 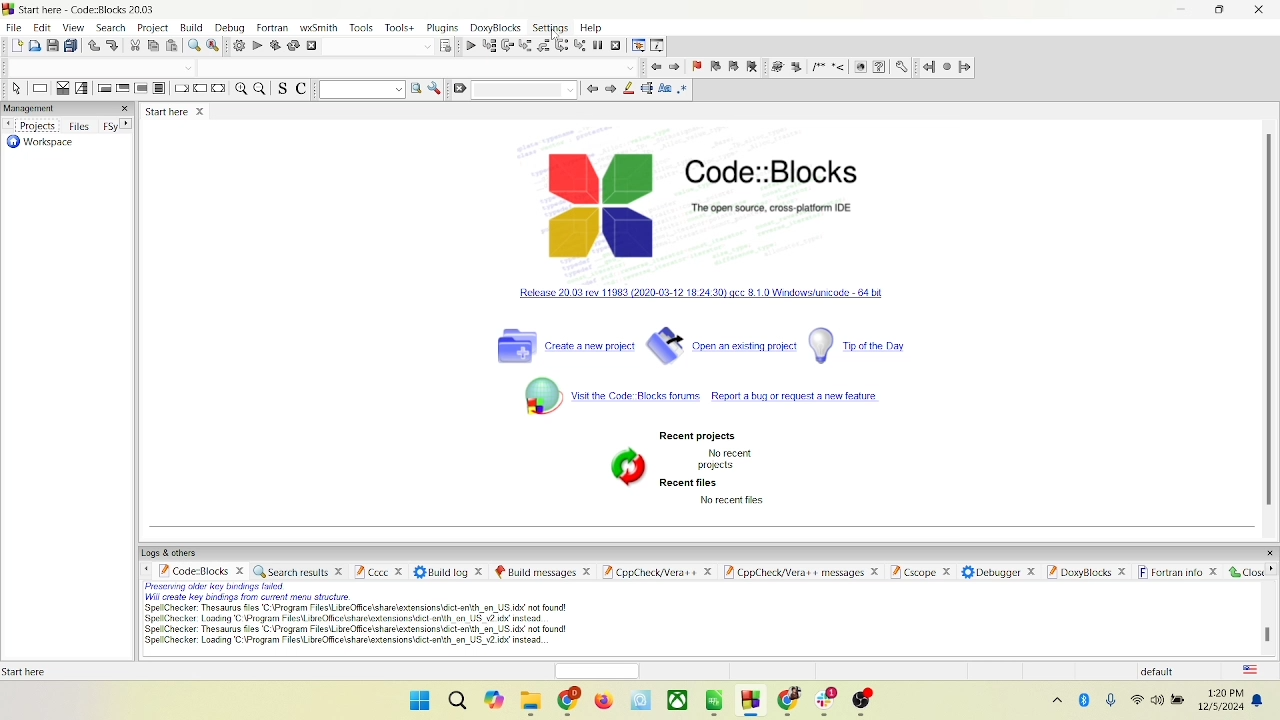 I want to click on text, so click(x=359, y=615).